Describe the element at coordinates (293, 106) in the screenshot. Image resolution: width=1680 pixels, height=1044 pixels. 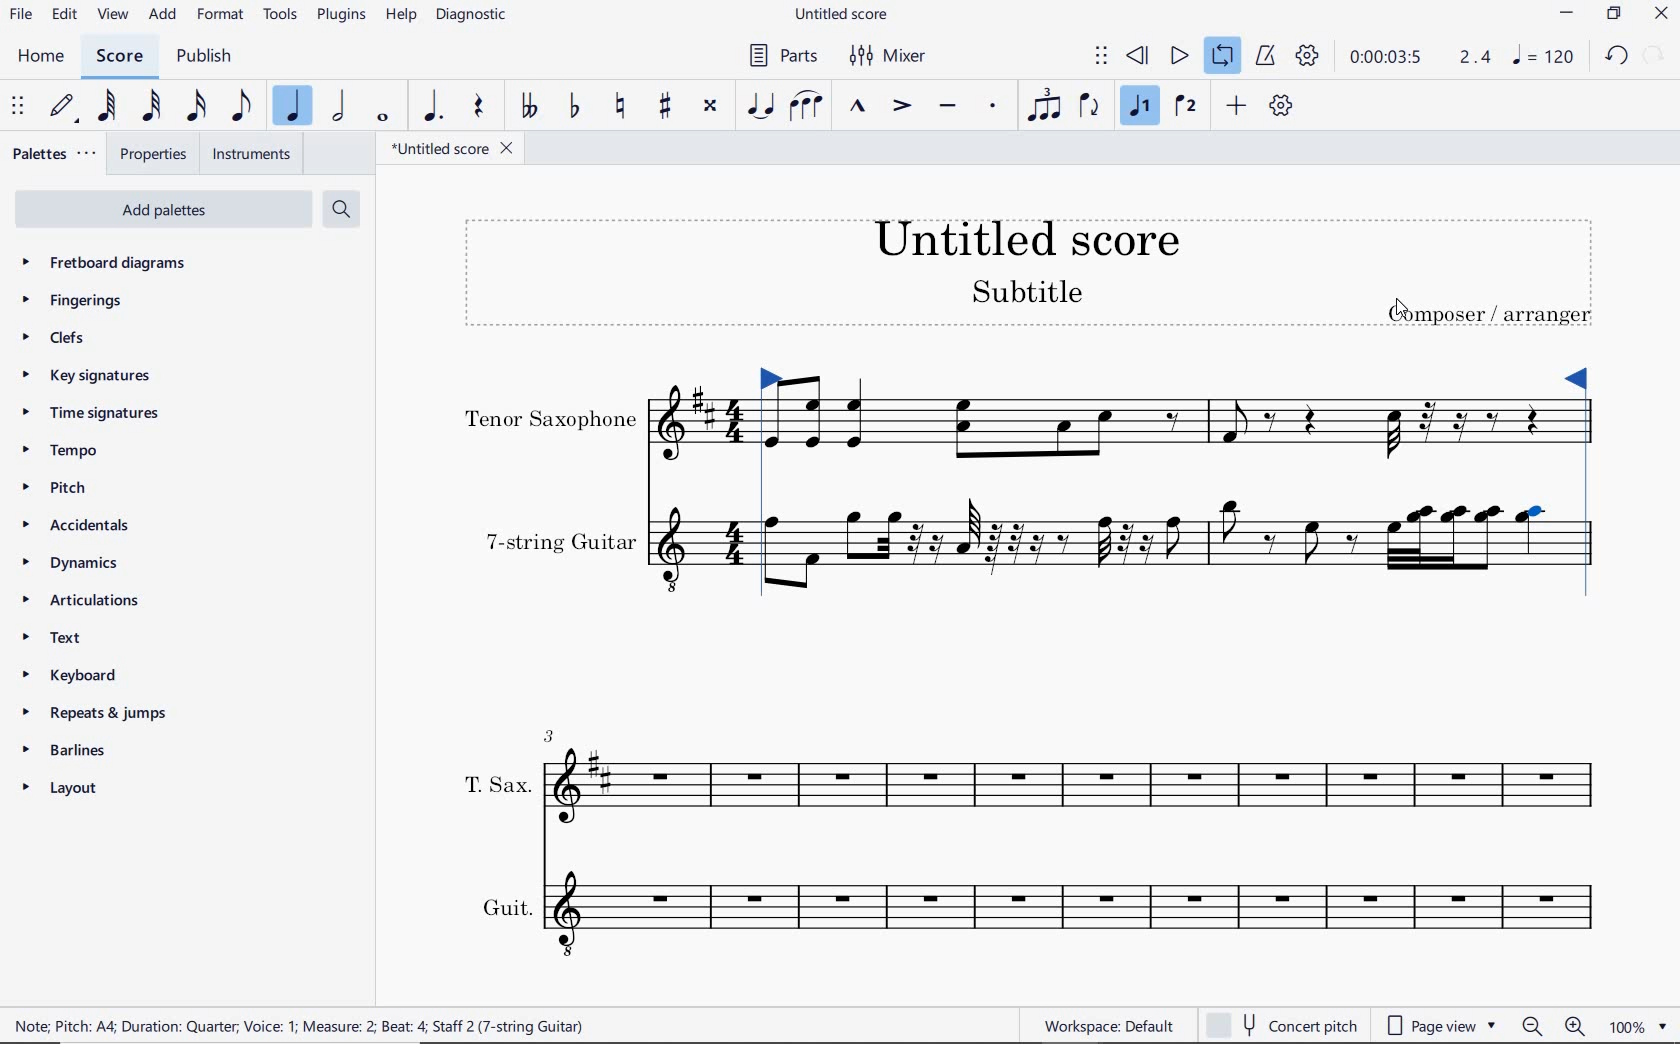
I see `QUARTER NOTE` at that location.